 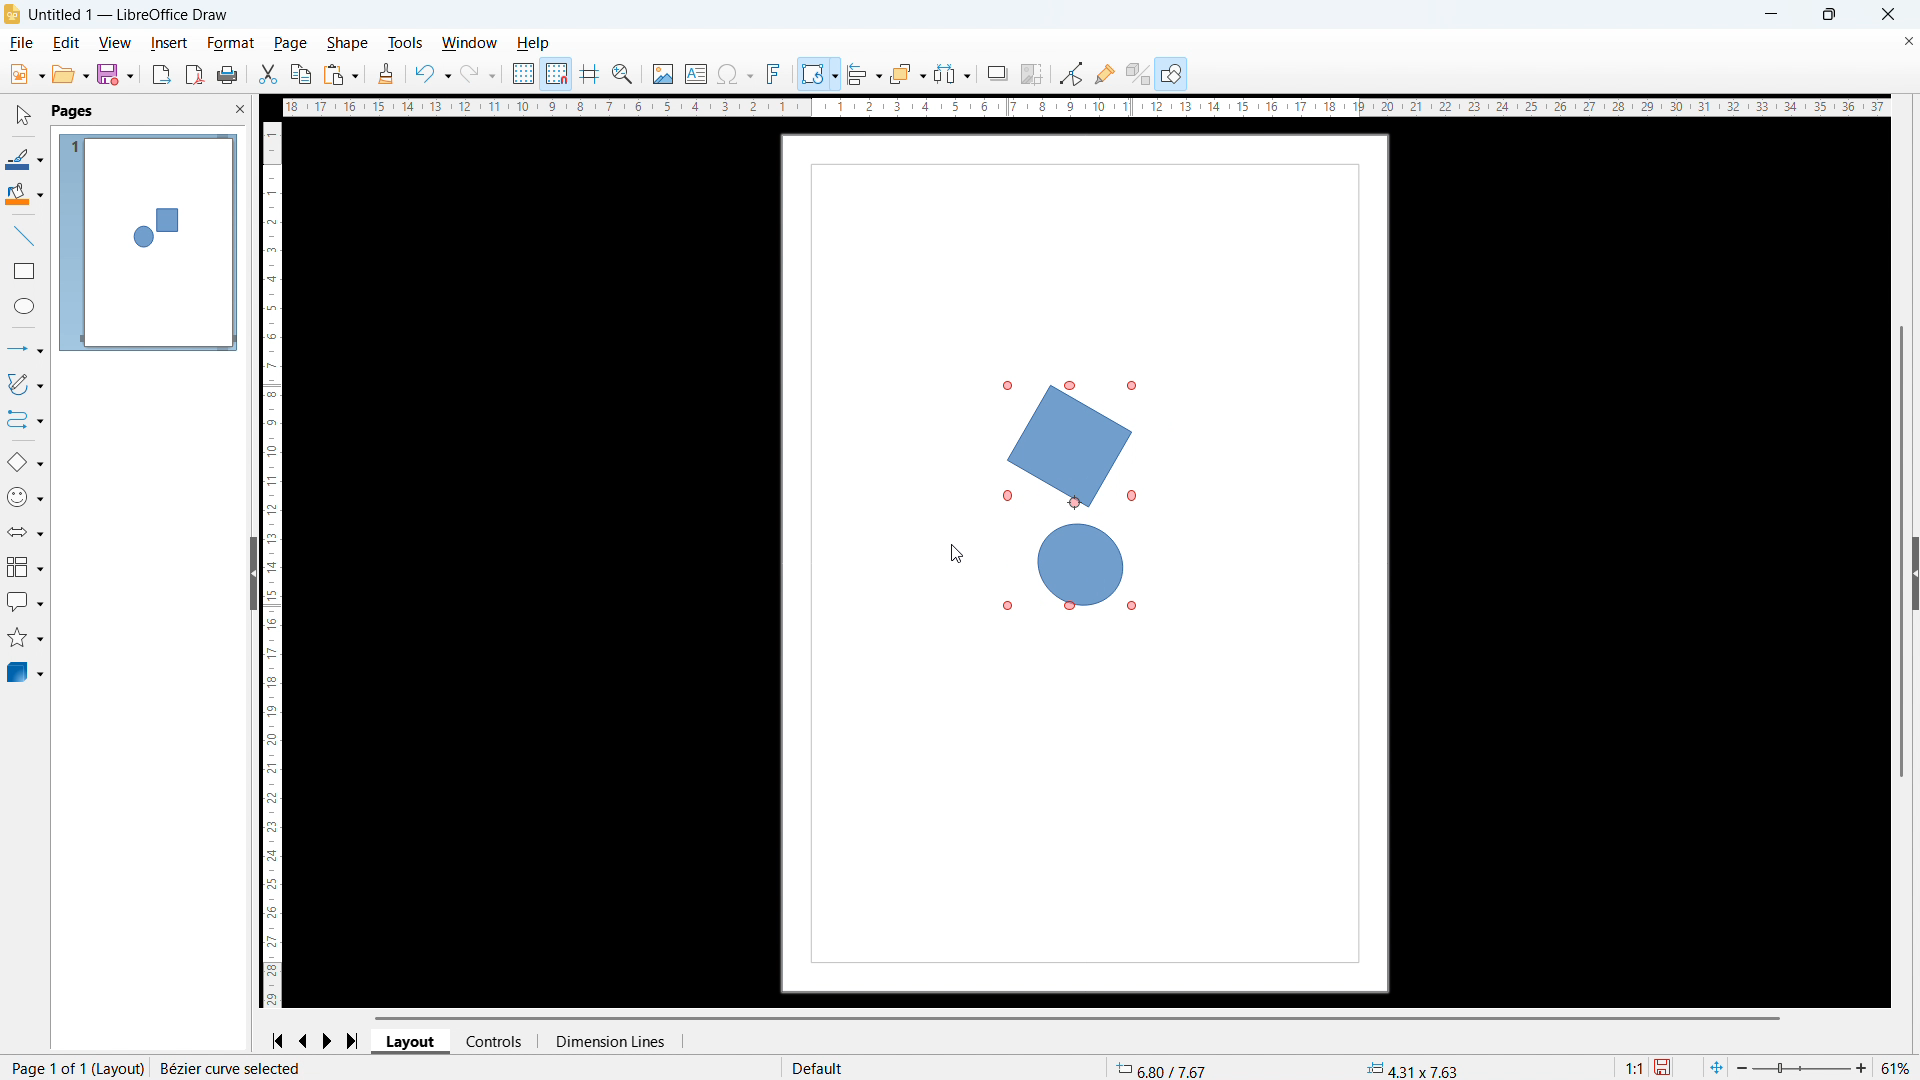 What do you see at coordinates (246, 572) in the screenshot?
I see `Sidebar` at bounding box center [246, 572].